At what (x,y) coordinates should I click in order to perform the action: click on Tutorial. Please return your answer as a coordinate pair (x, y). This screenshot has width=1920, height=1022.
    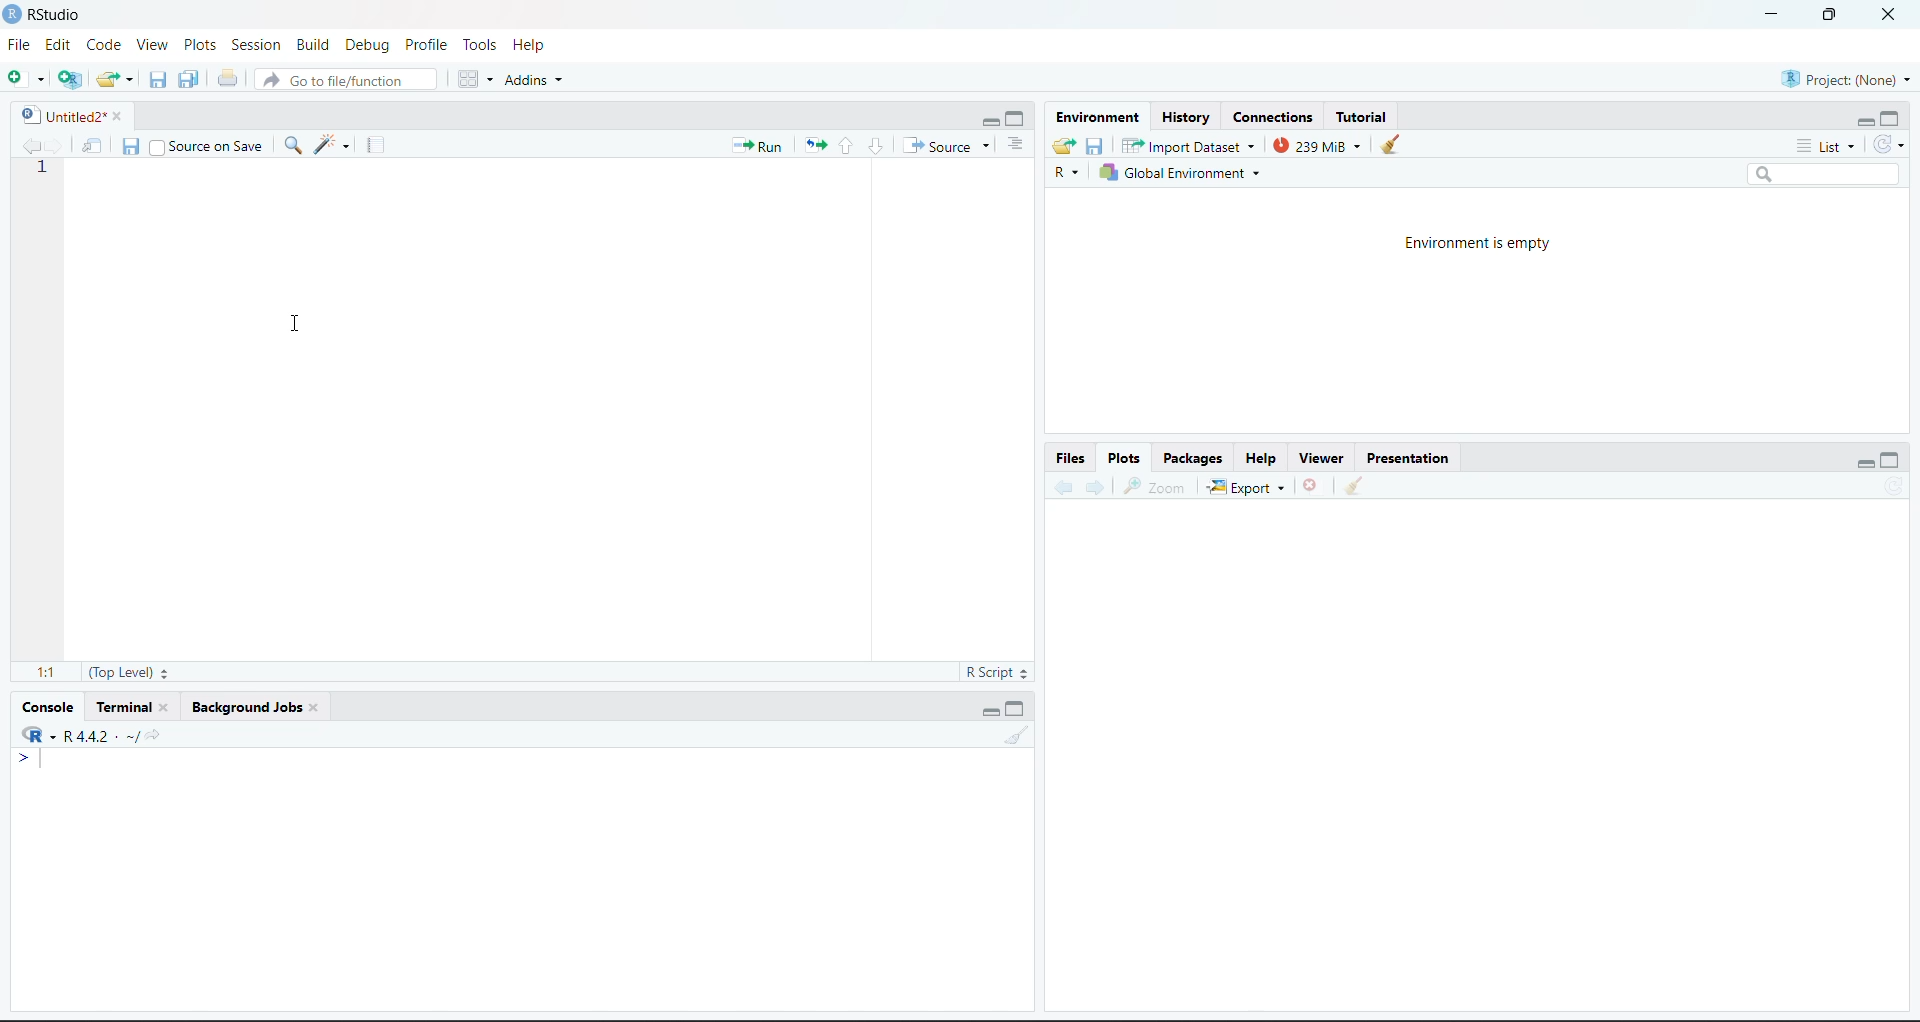
    Looking at the image, I should click on (1364, 117).